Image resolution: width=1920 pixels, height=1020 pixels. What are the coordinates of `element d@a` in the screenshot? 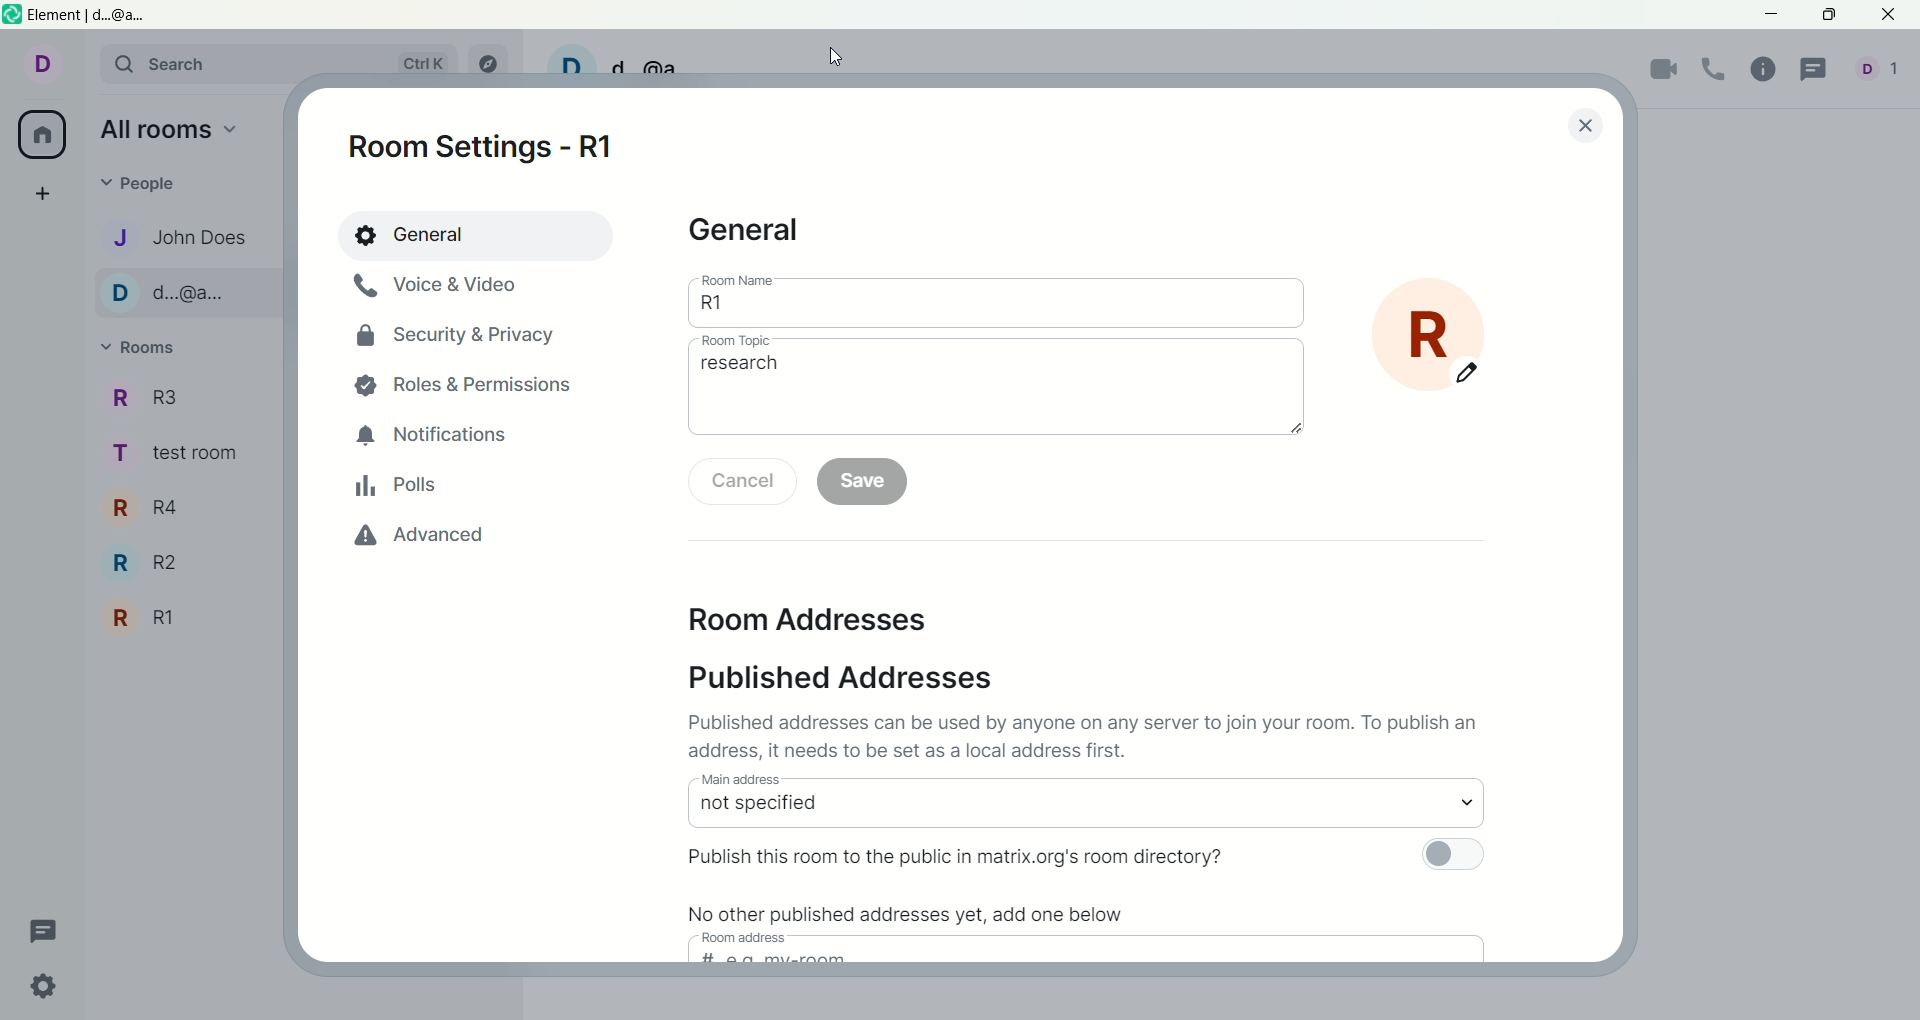 It's located at (97, 17).